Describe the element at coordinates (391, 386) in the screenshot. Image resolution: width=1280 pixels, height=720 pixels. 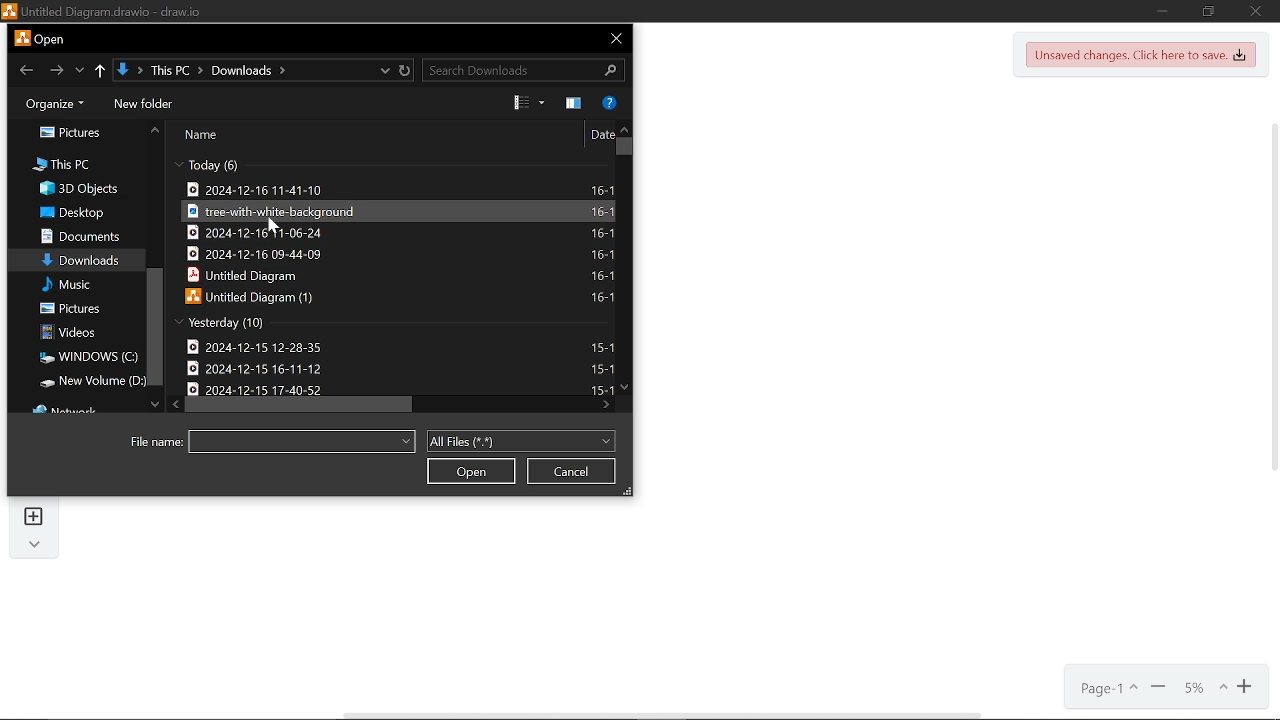
I see `file titled "2024-12-15 17-40-52"` at that location.